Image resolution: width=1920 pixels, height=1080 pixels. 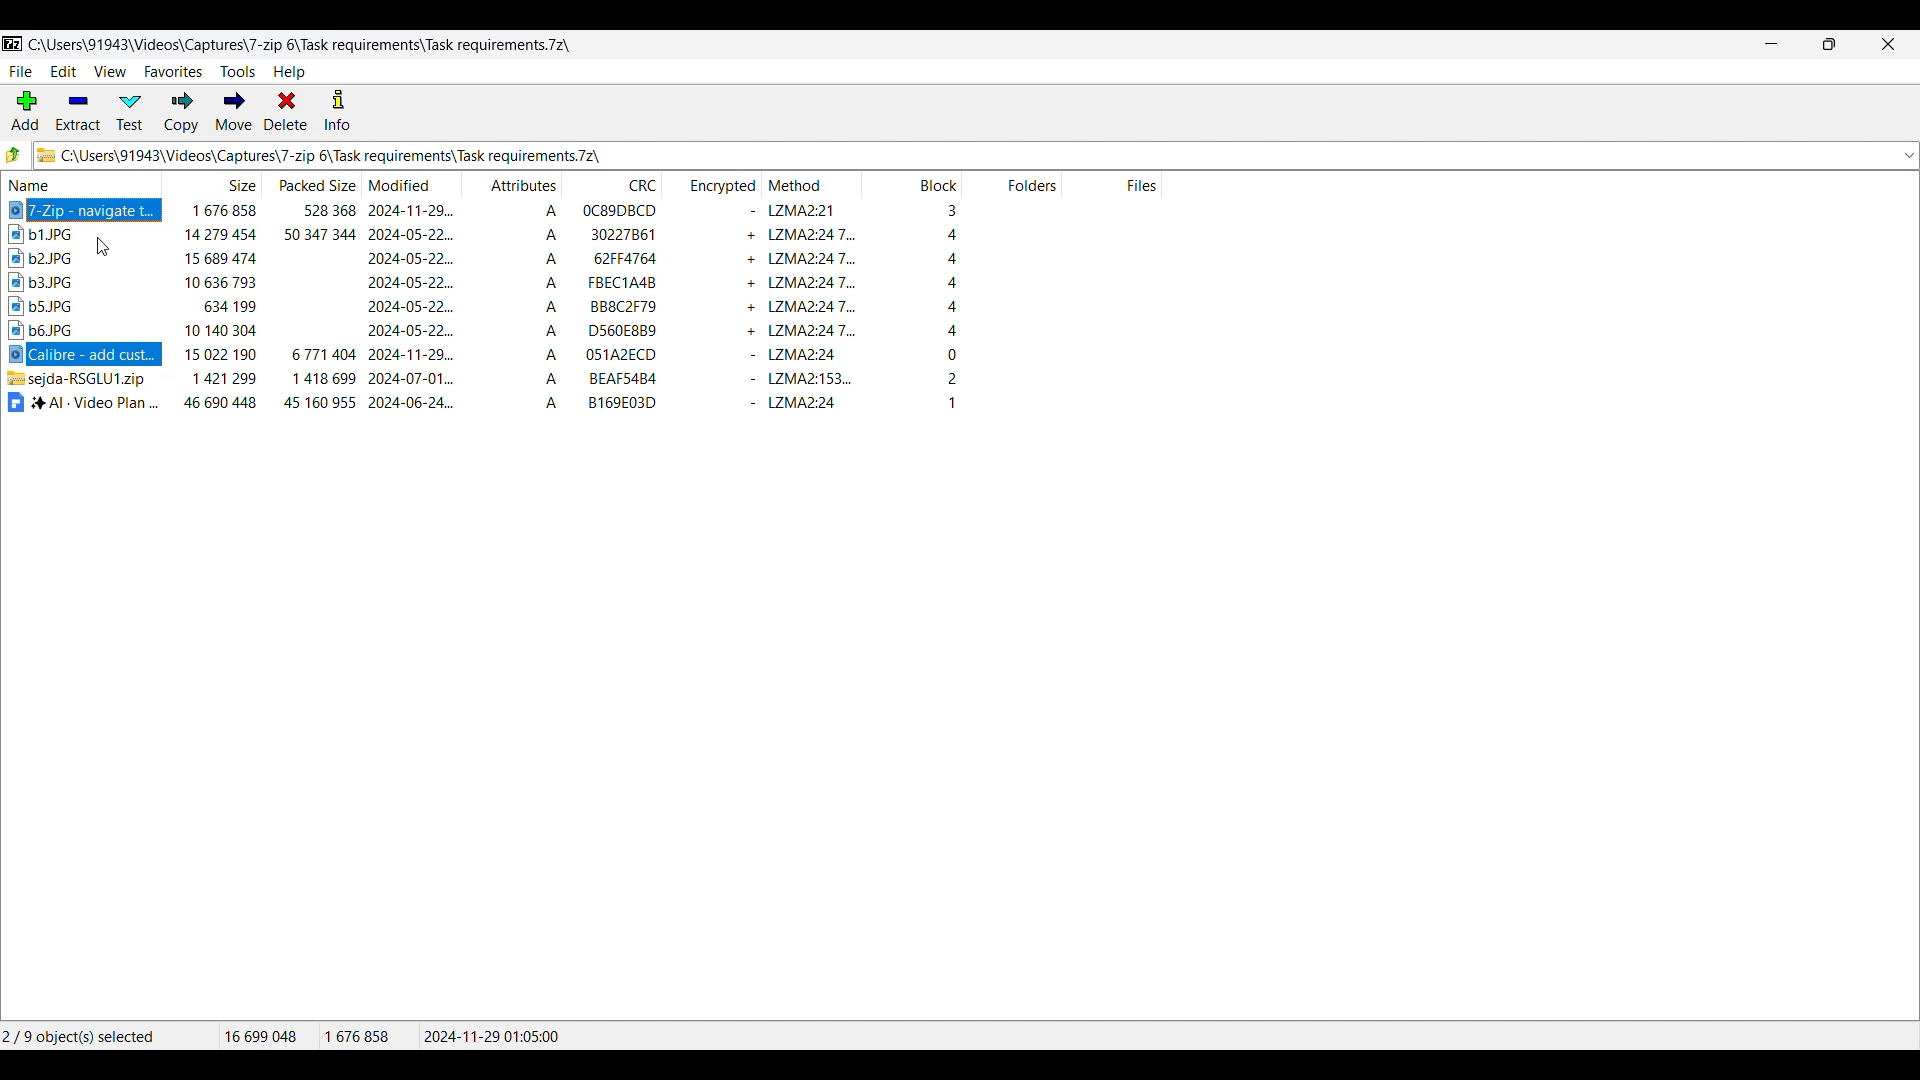 I want to click on encrypted flag, so click(x=721, y=311).